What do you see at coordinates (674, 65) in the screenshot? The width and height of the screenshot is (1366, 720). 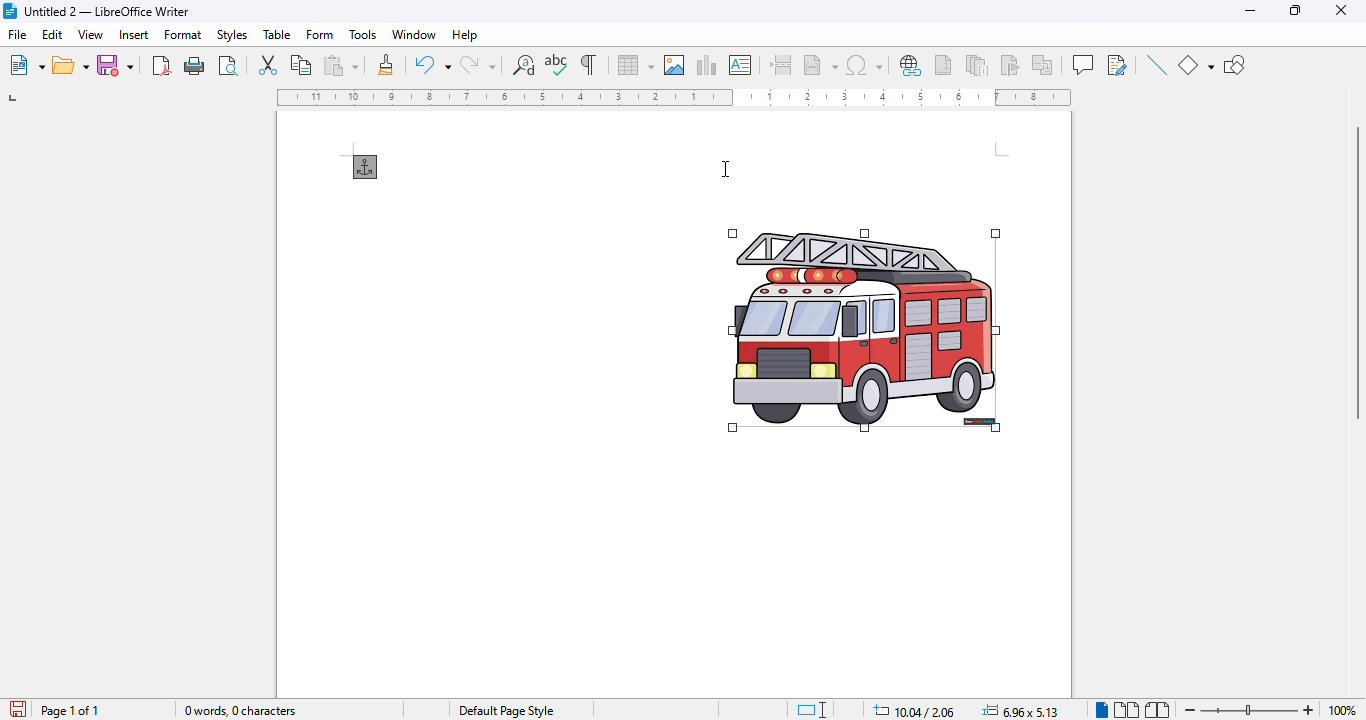 I see `insert image` at bounding box center [674, 65].